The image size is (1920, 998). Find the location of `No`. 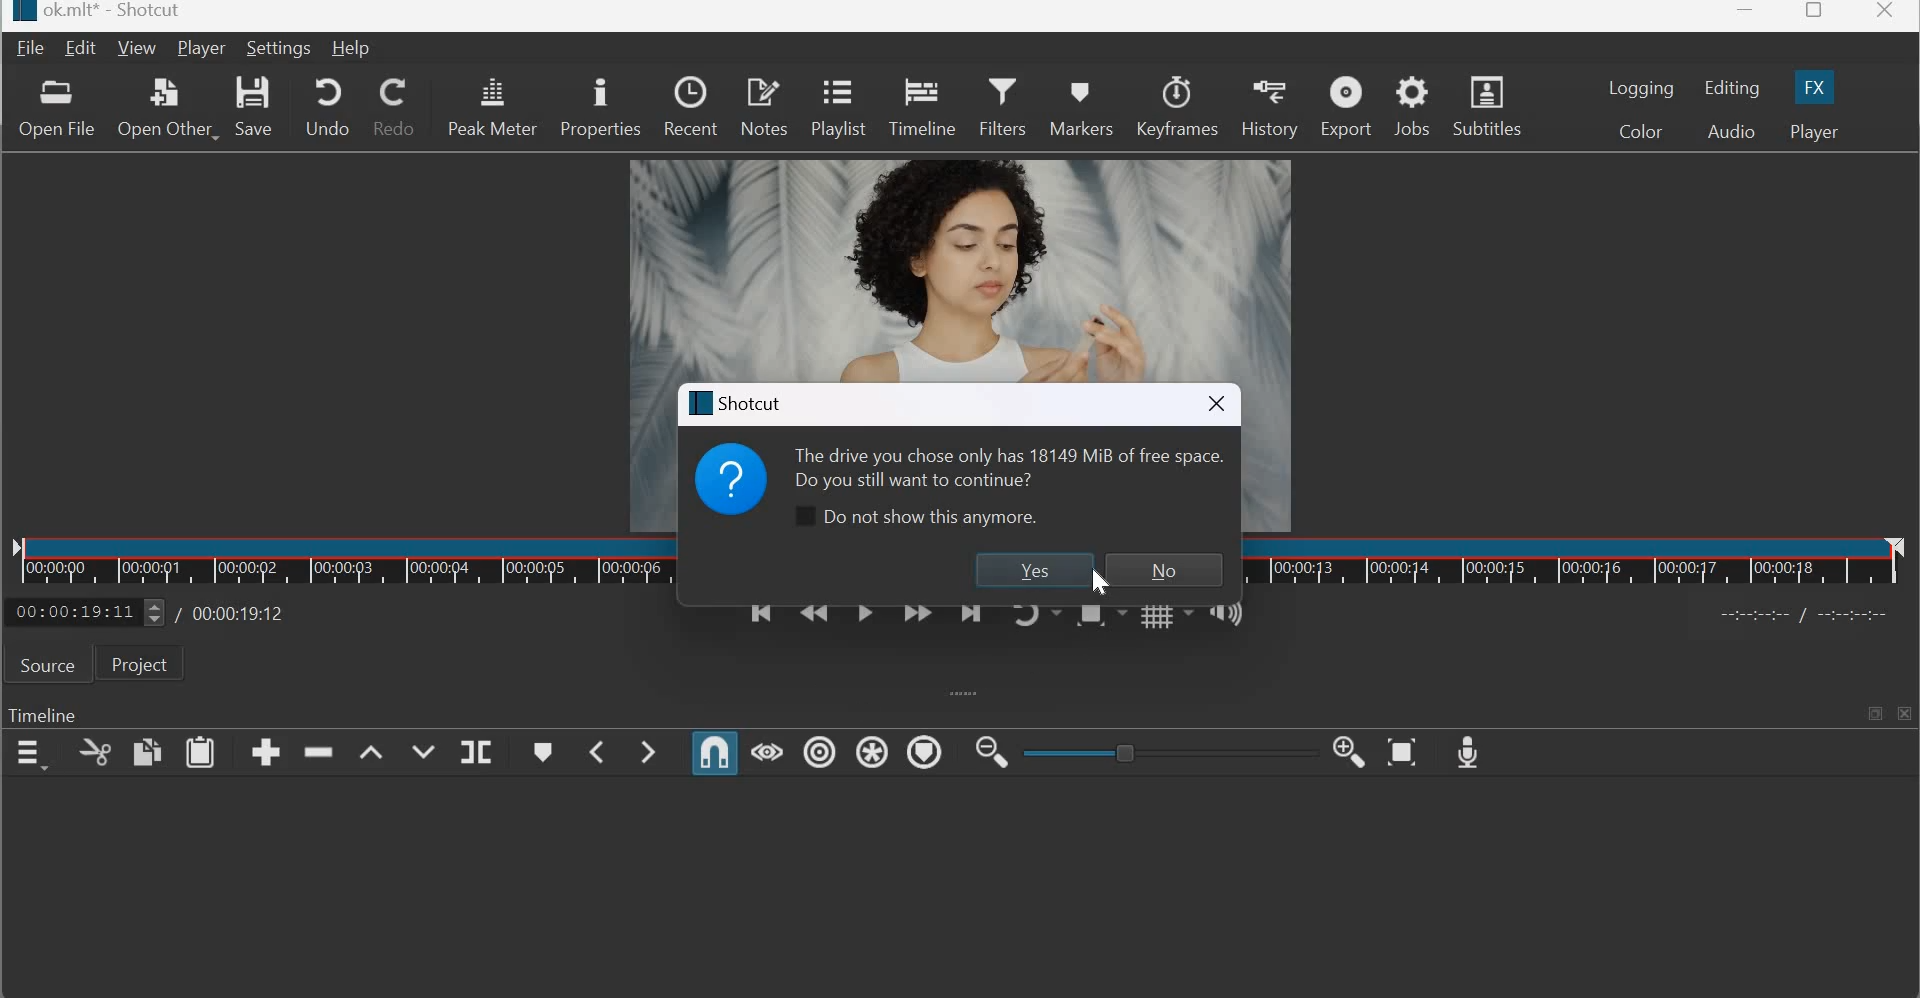

No is located at coordinates (1160, 570).